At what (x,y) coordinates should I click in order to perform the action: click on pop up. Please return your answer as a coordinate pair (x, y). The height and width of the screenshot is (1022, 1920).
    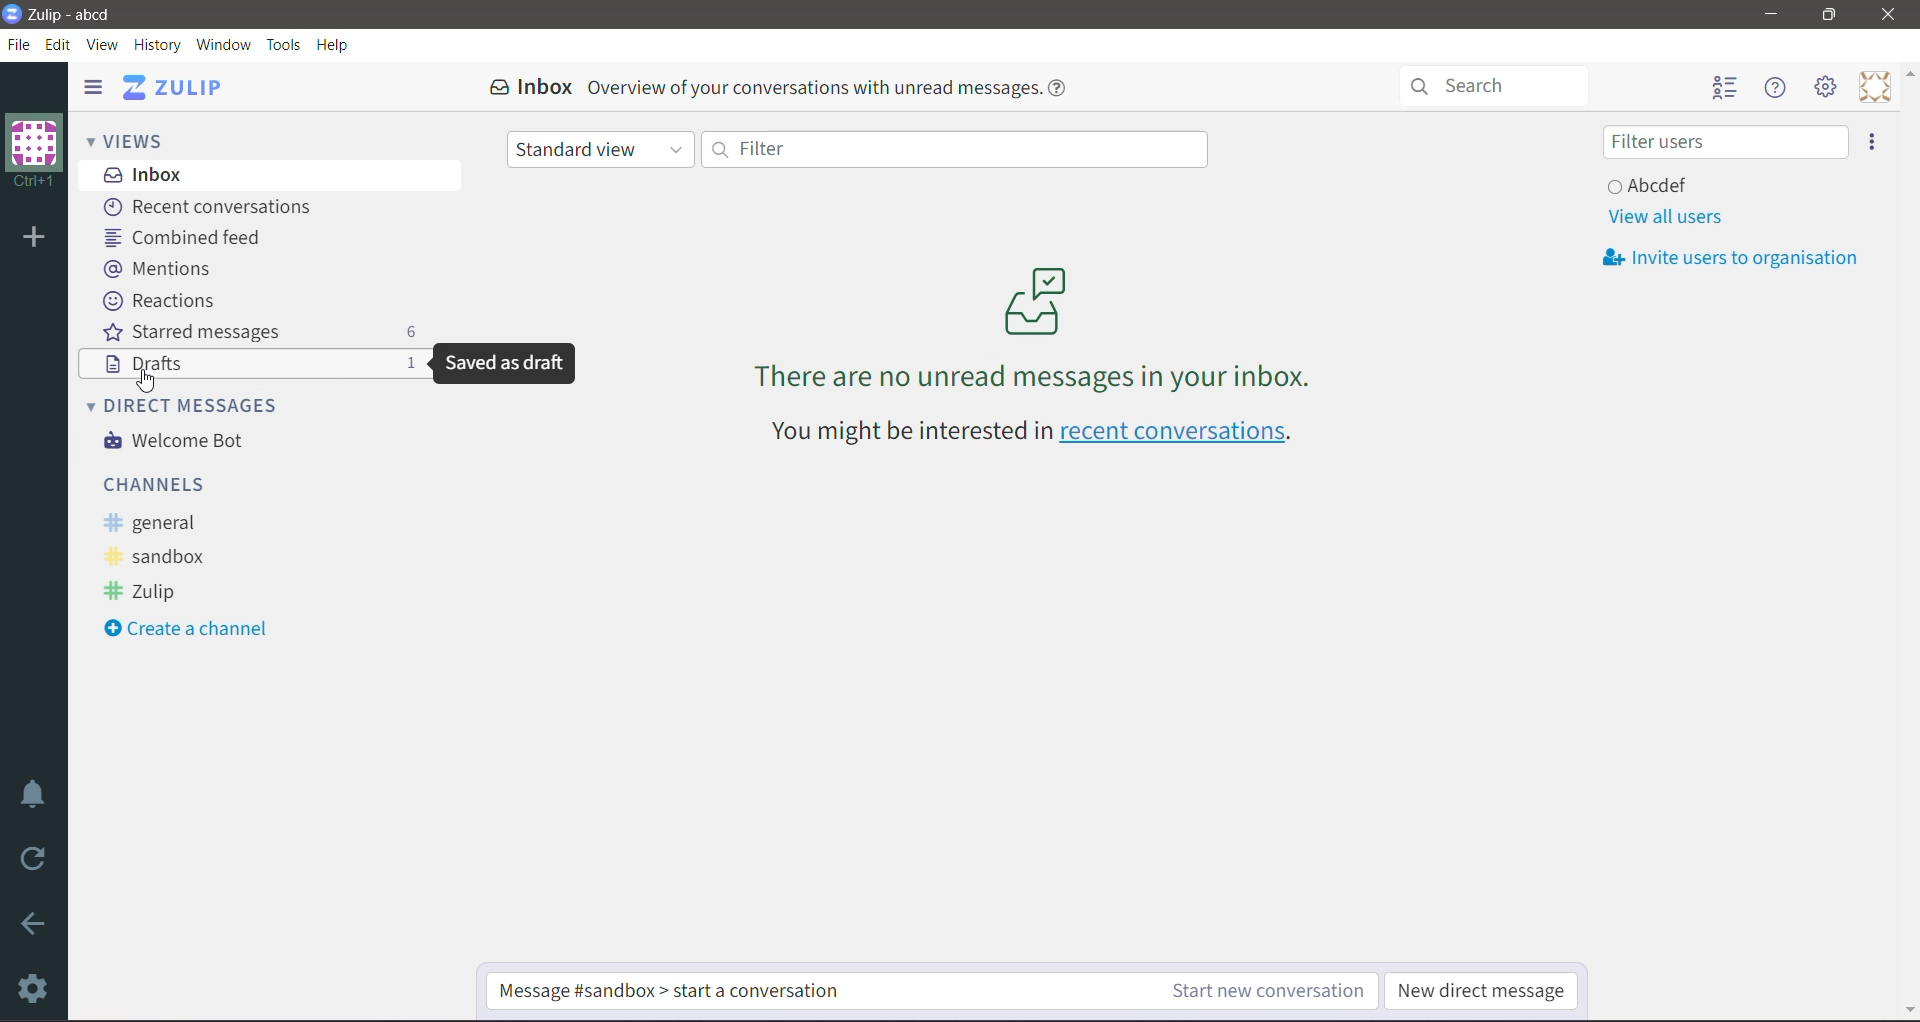
    Looking at the image, I should click on (501, 368).